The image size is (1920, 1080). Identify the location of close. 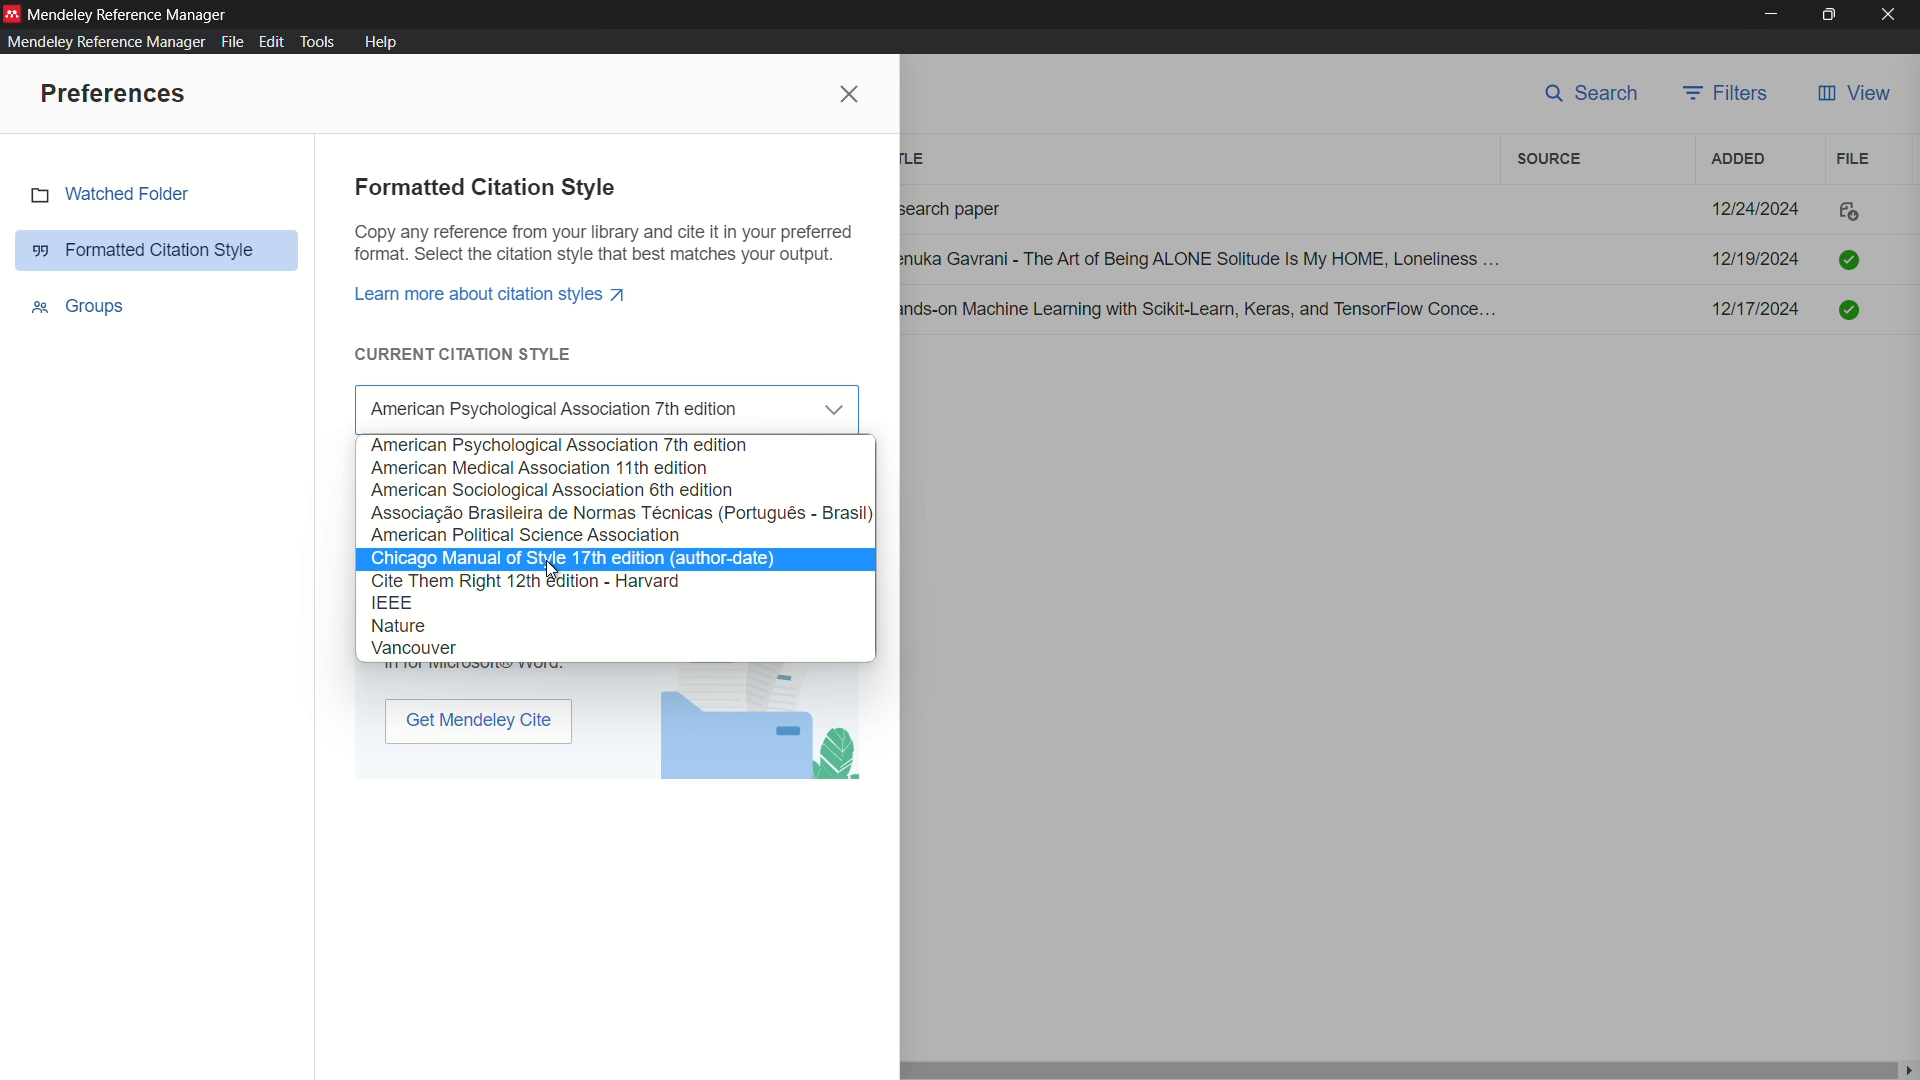
(851, 98).